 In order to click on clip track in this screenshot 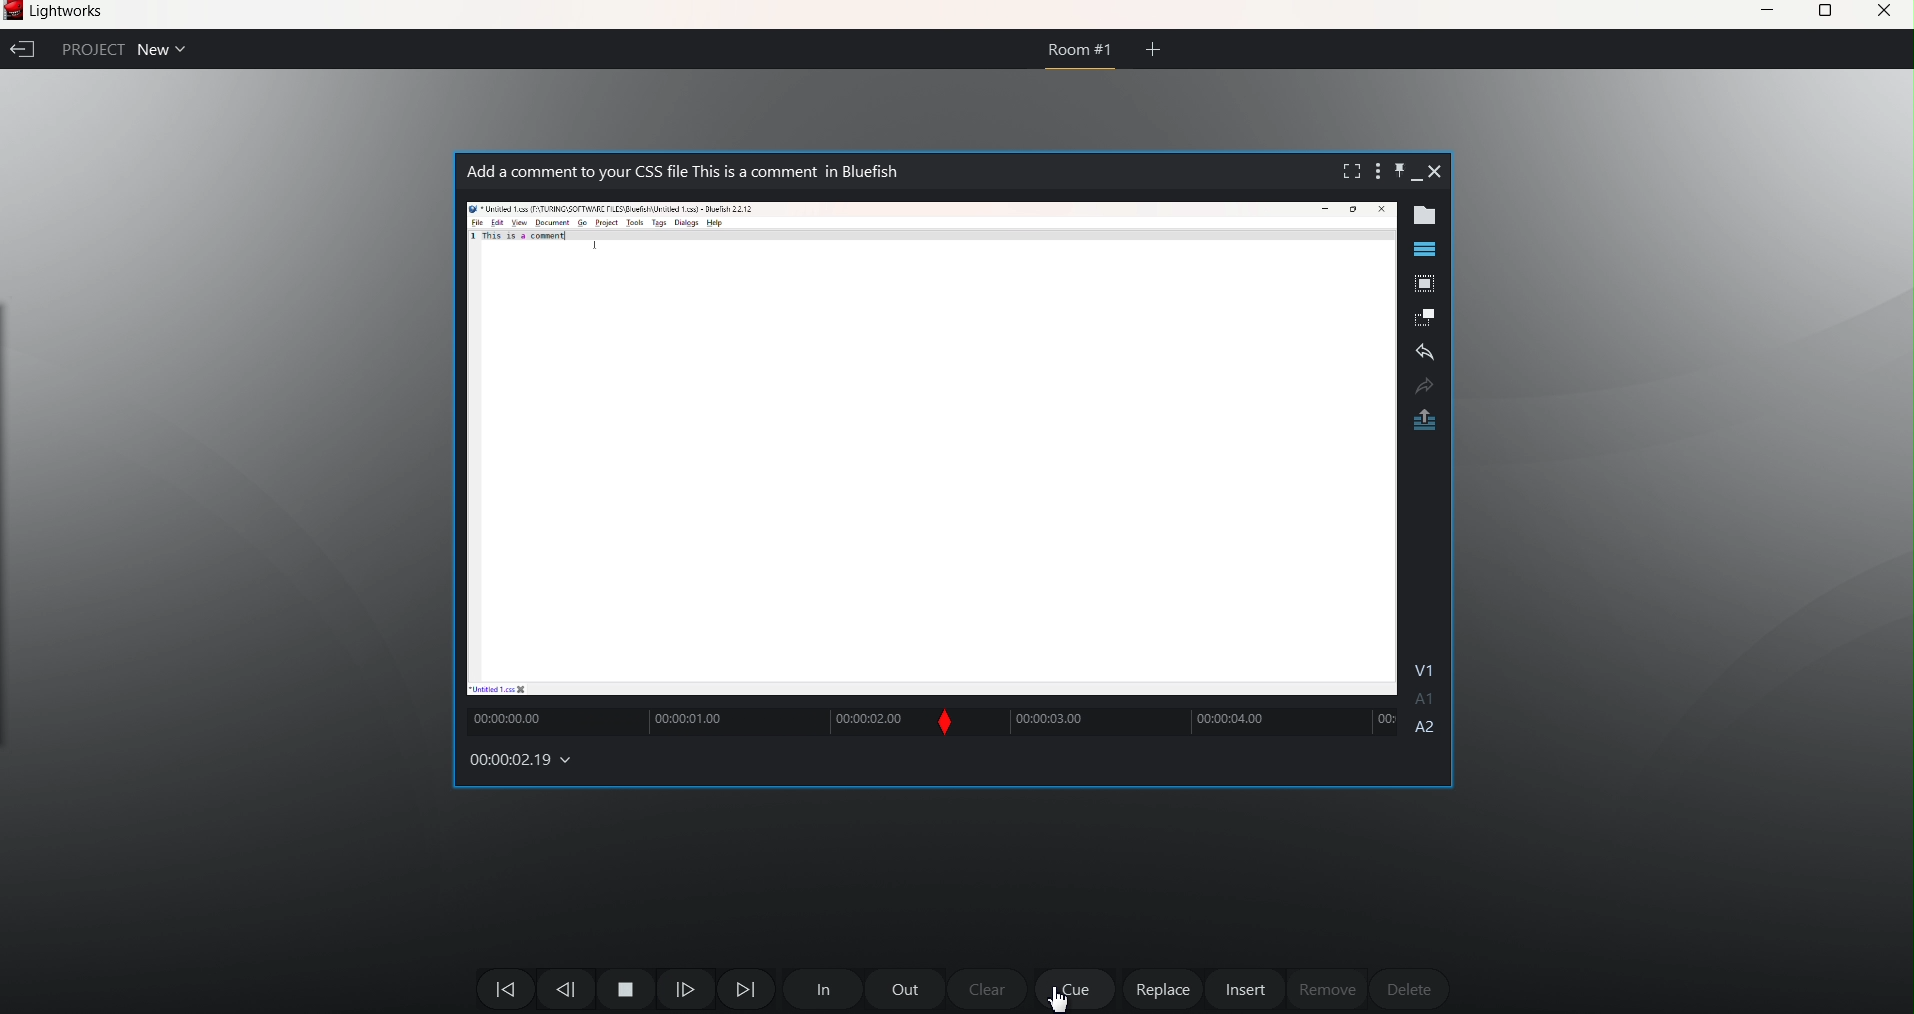, I will do `click(689, 720)`.